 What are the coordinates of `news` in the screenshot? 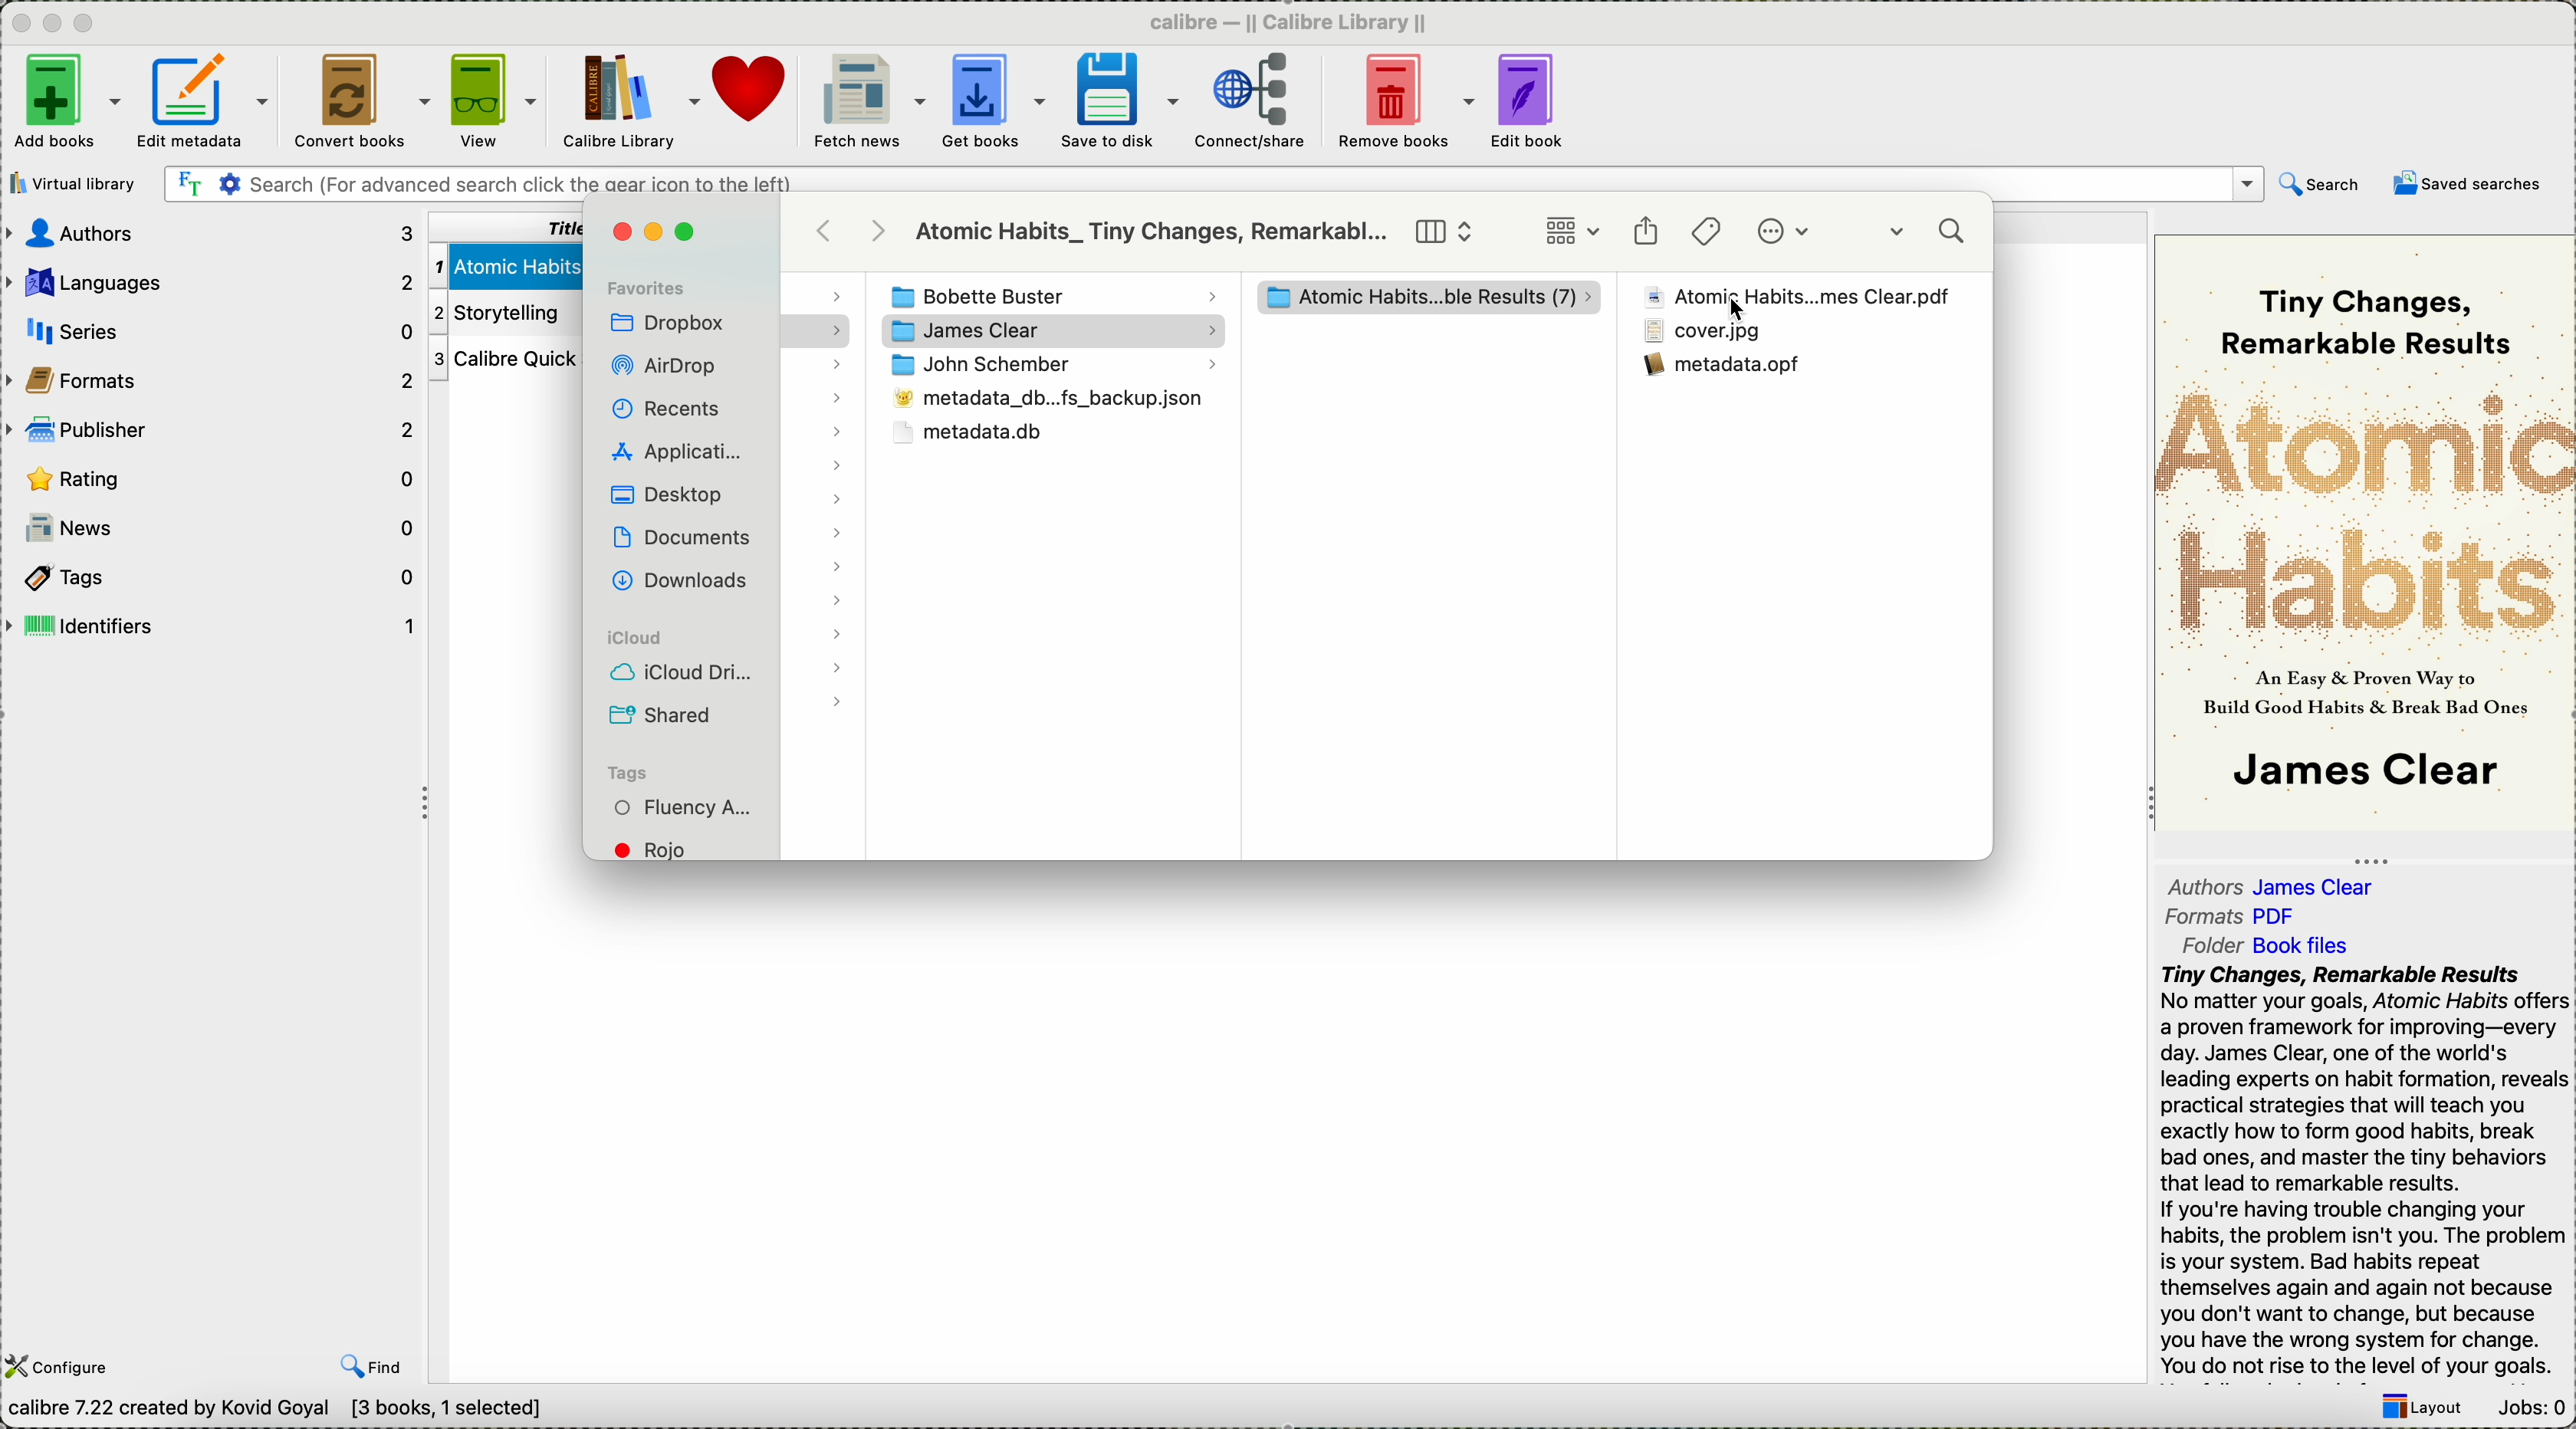 It's located at (213, 528).